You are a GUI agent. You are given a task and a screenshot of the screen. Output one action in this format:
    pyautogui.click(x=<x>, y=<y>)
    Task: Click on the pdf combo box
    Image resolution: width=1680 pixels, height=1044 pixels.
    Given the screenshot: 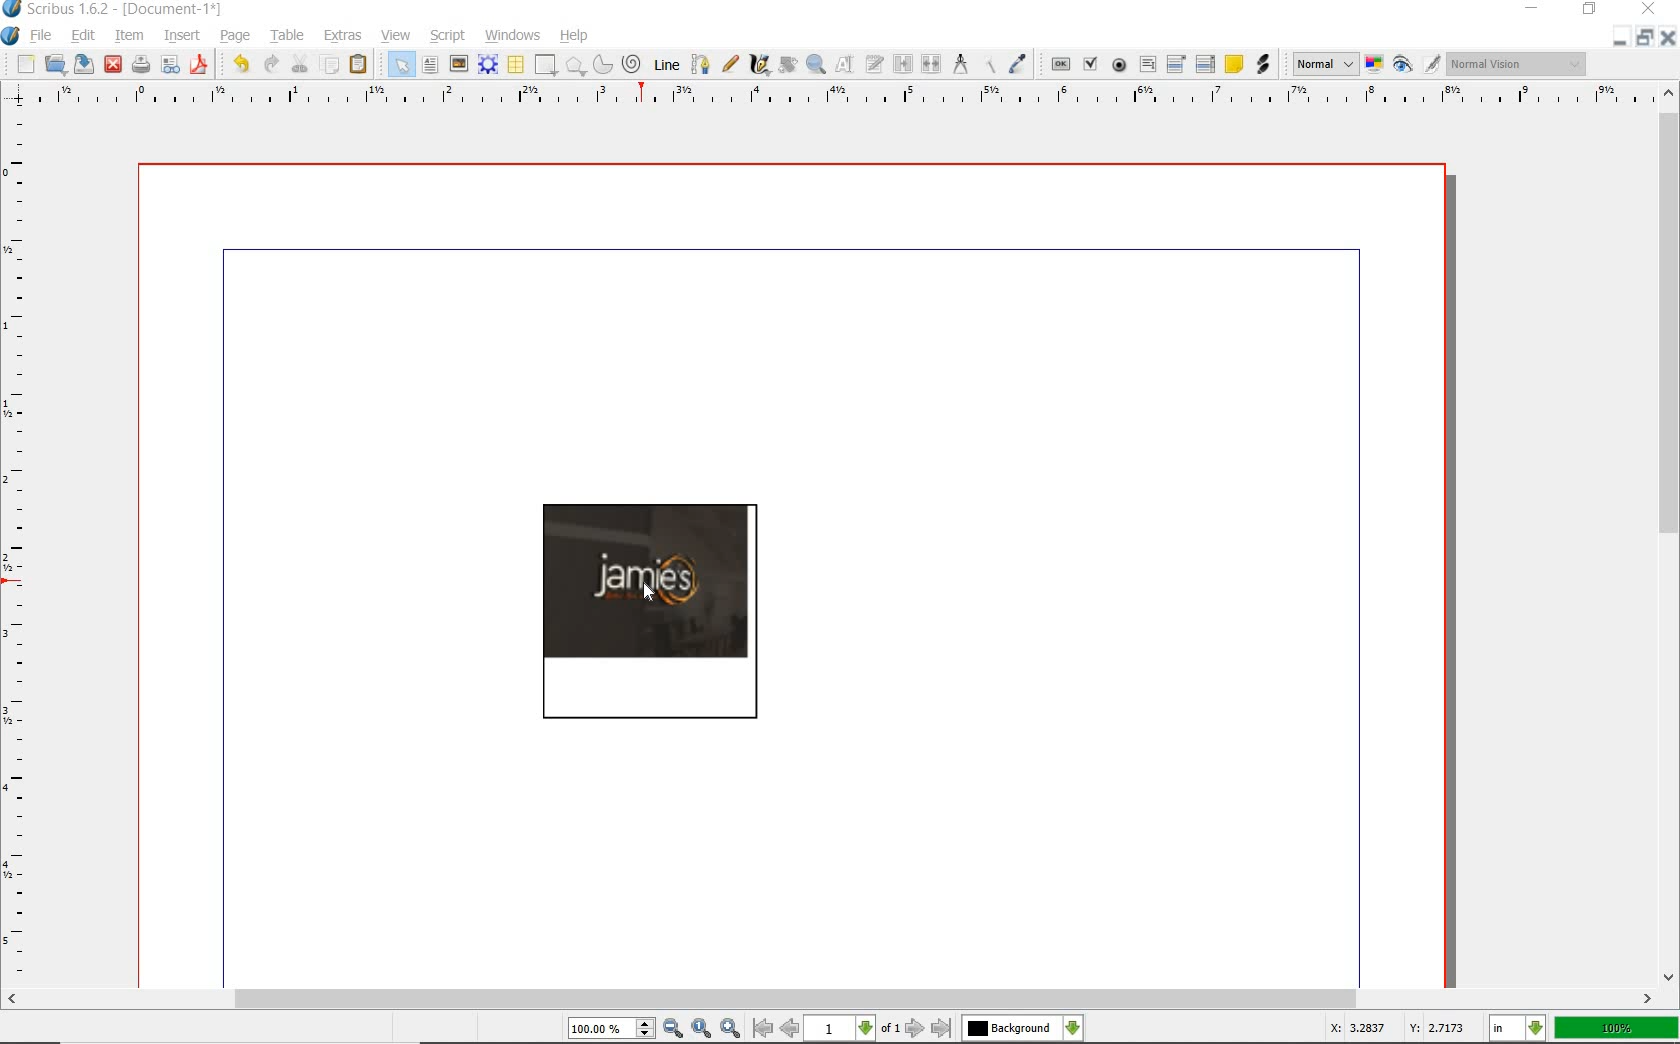 What is the action you would take?
    pyautogui.click(x=1173, y=64)
    